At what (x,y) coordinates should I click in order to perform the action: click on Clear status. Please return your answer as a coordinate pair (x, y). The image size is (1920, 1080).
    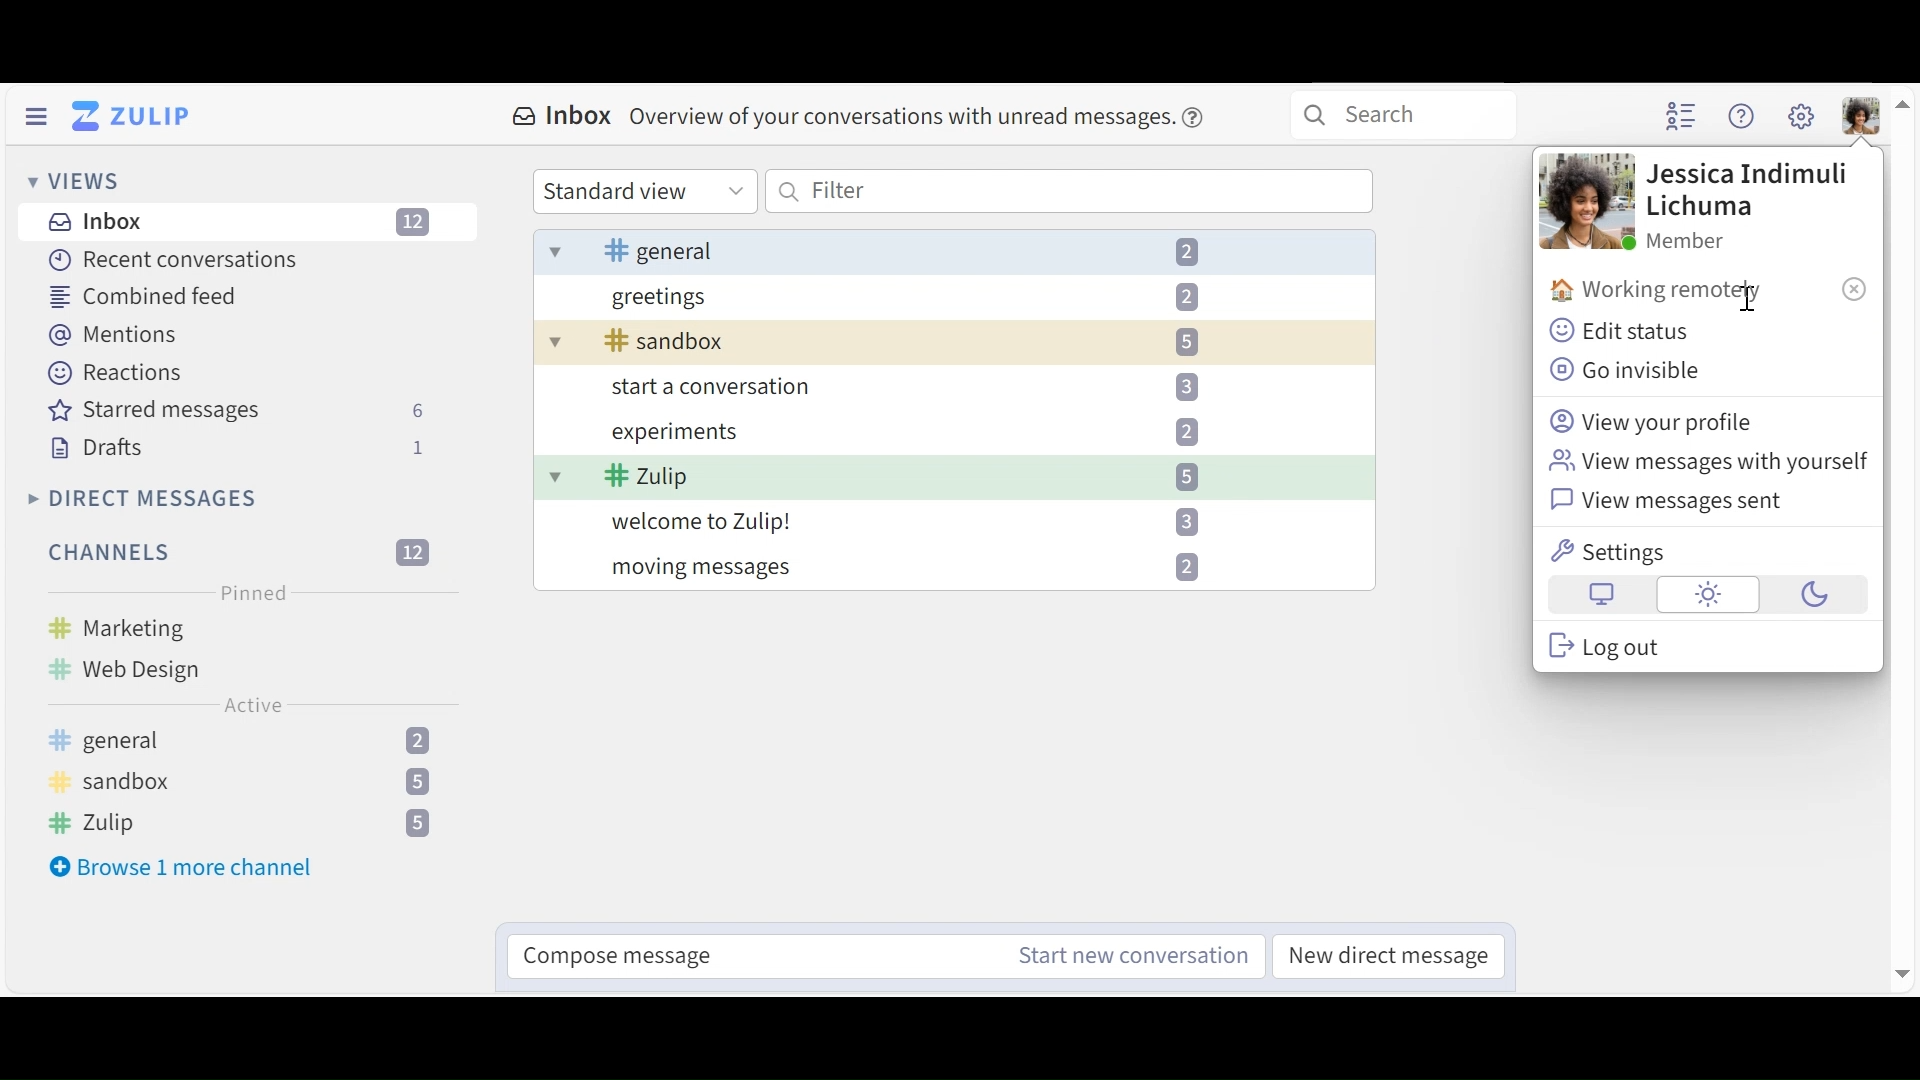
    Looking at the image, I should click on (1856, 290).